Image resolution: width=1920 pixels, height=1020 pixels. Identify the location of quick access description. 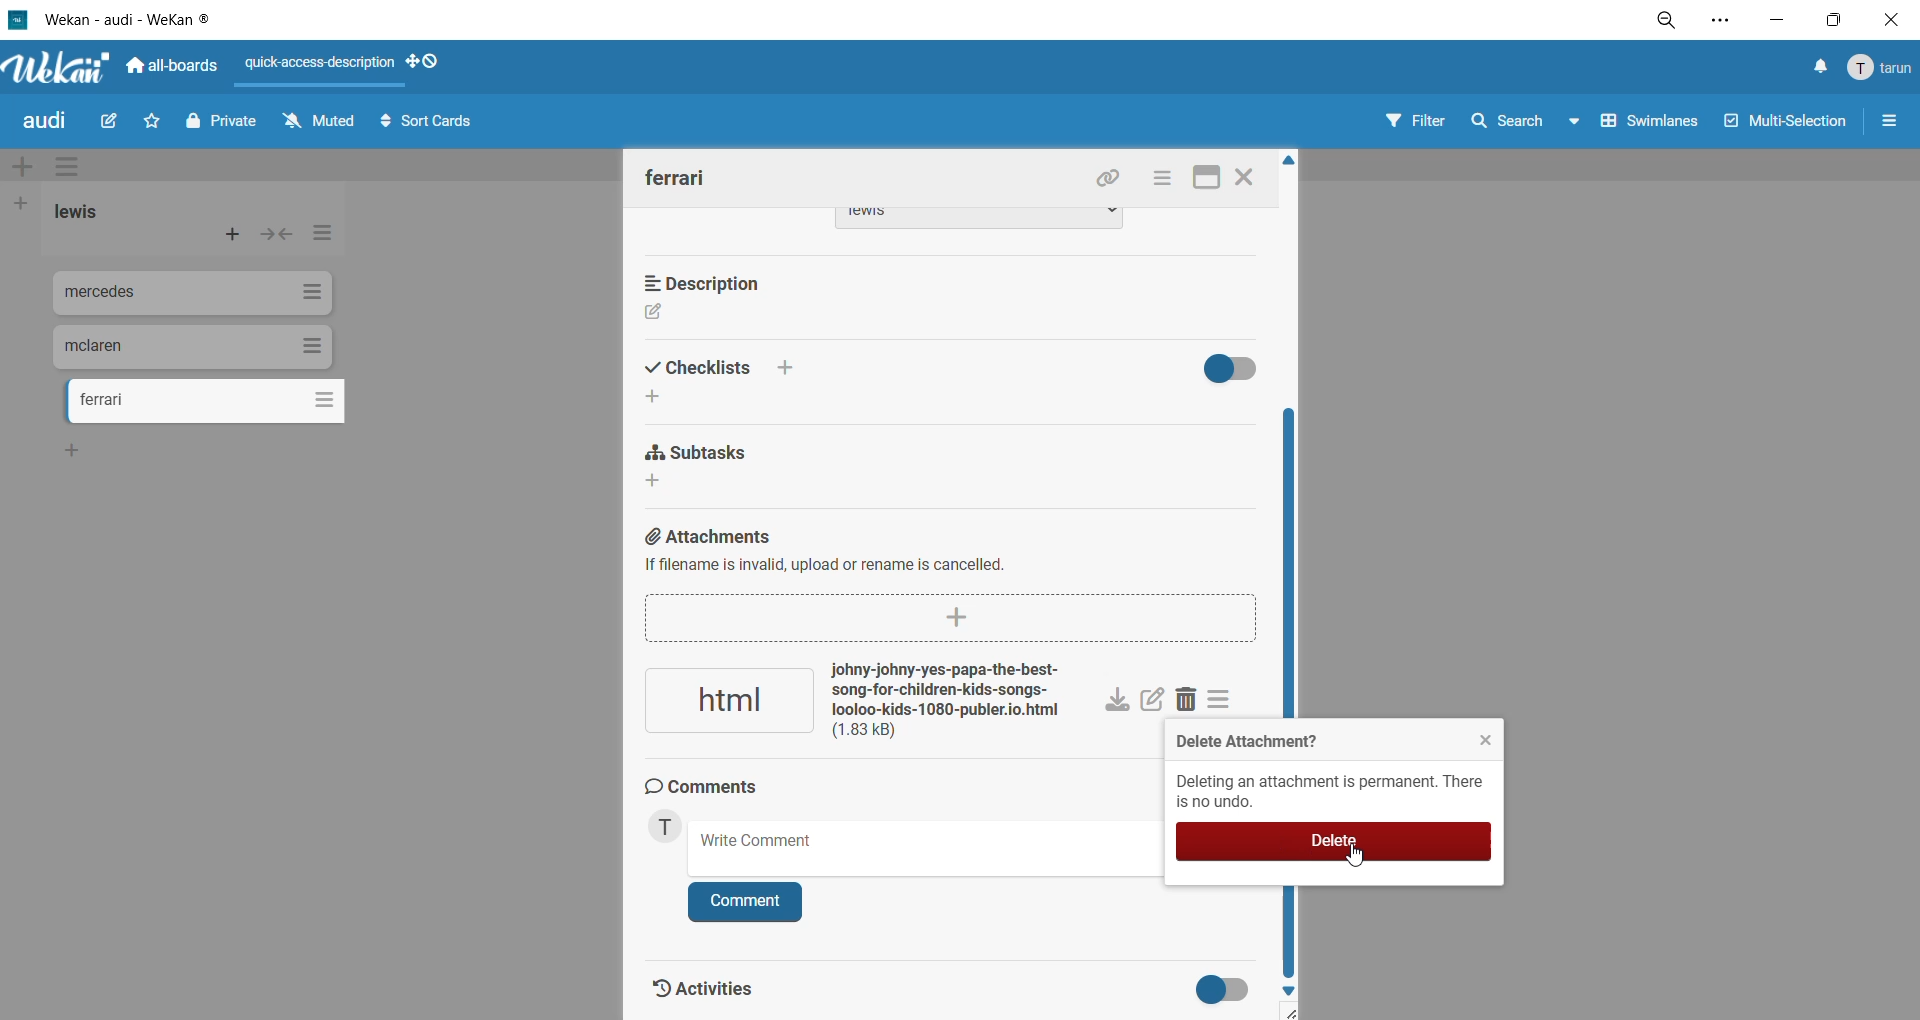
(322, 66).